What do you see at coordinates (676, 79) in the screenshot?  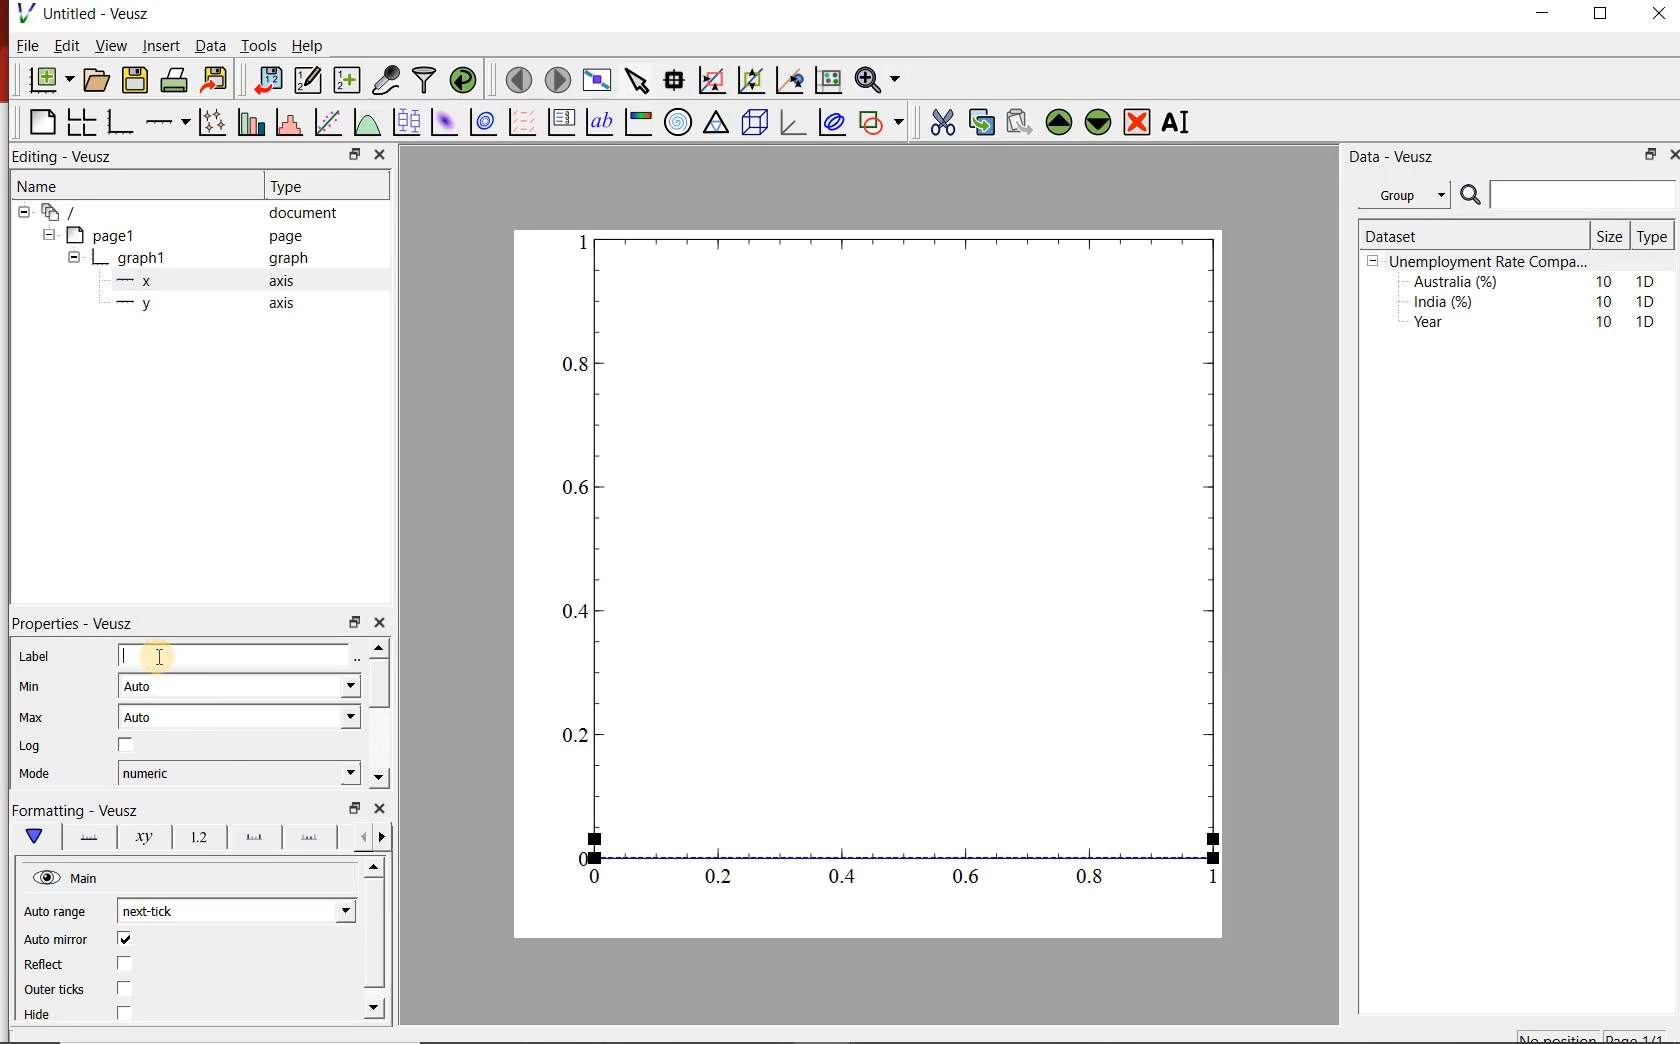 I see `read the data points` at bounding box center [676, 79].